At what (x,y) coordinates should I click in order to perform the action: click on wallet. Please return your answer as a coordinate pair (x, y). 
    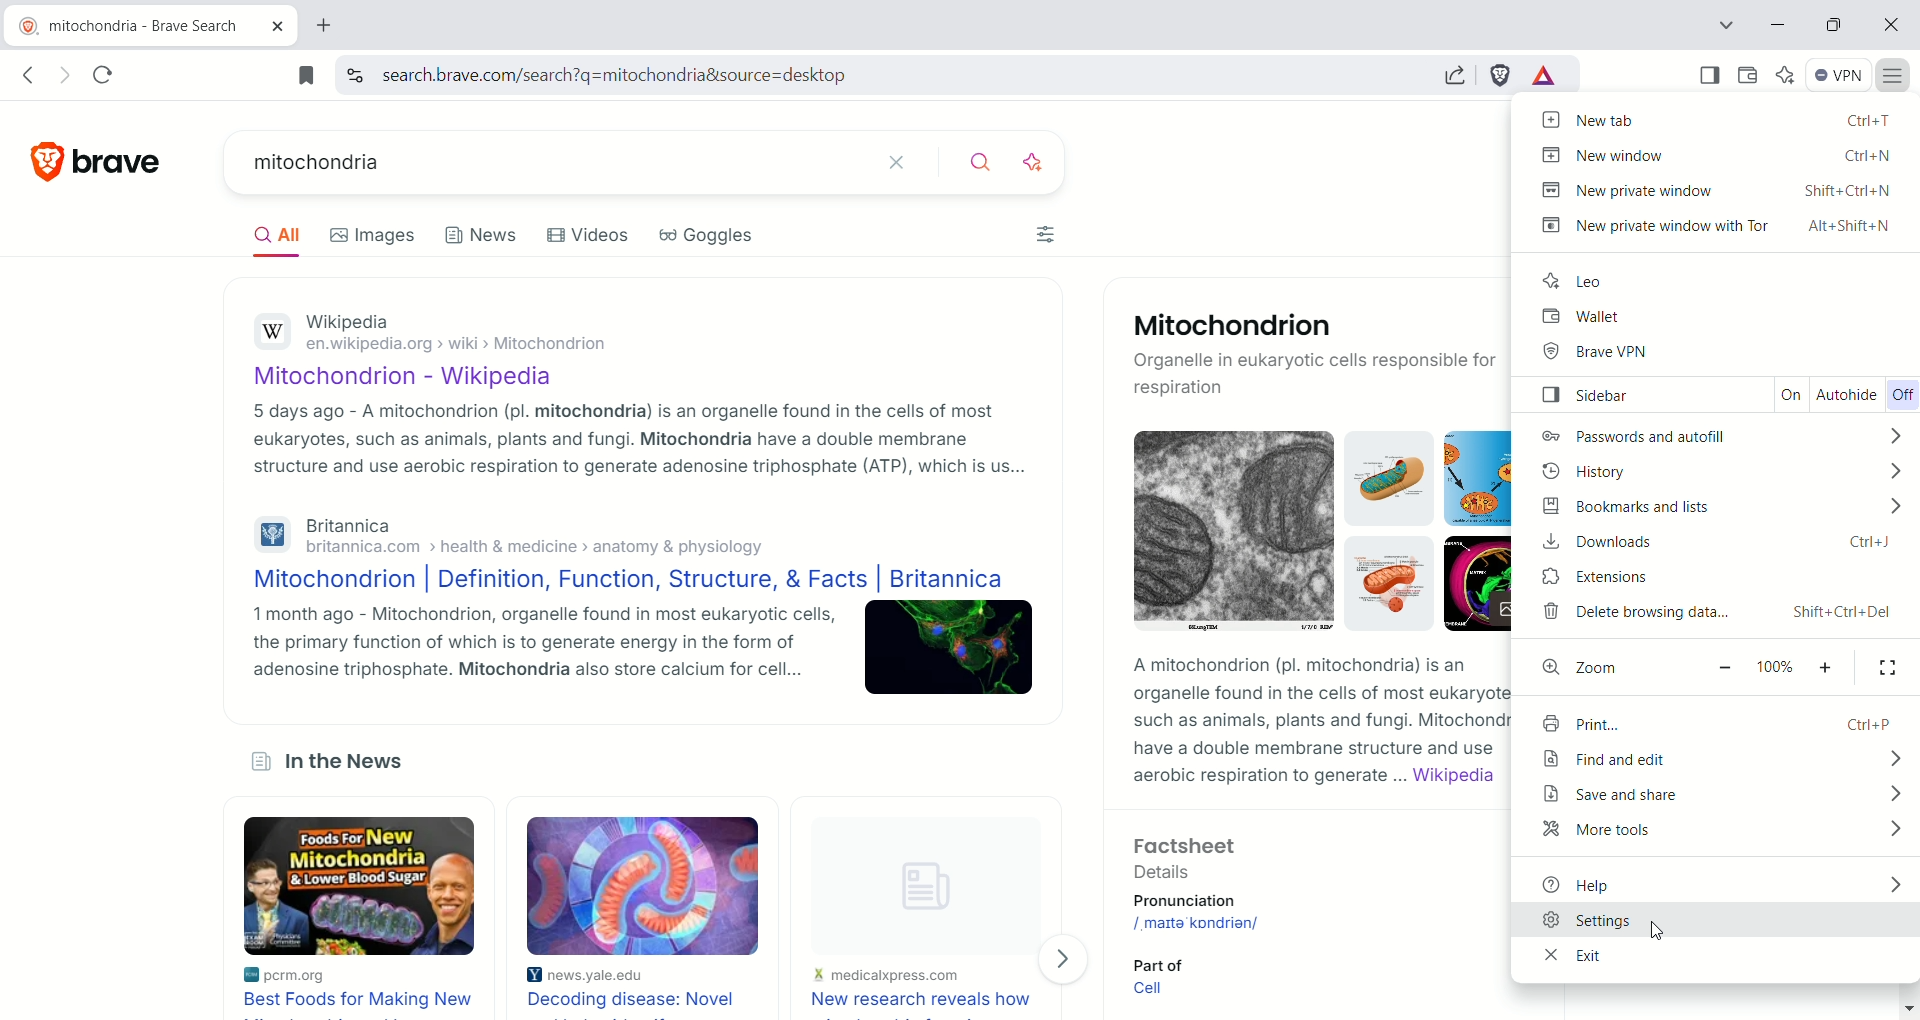
    Looking at the image, I should click on (1747, 75).